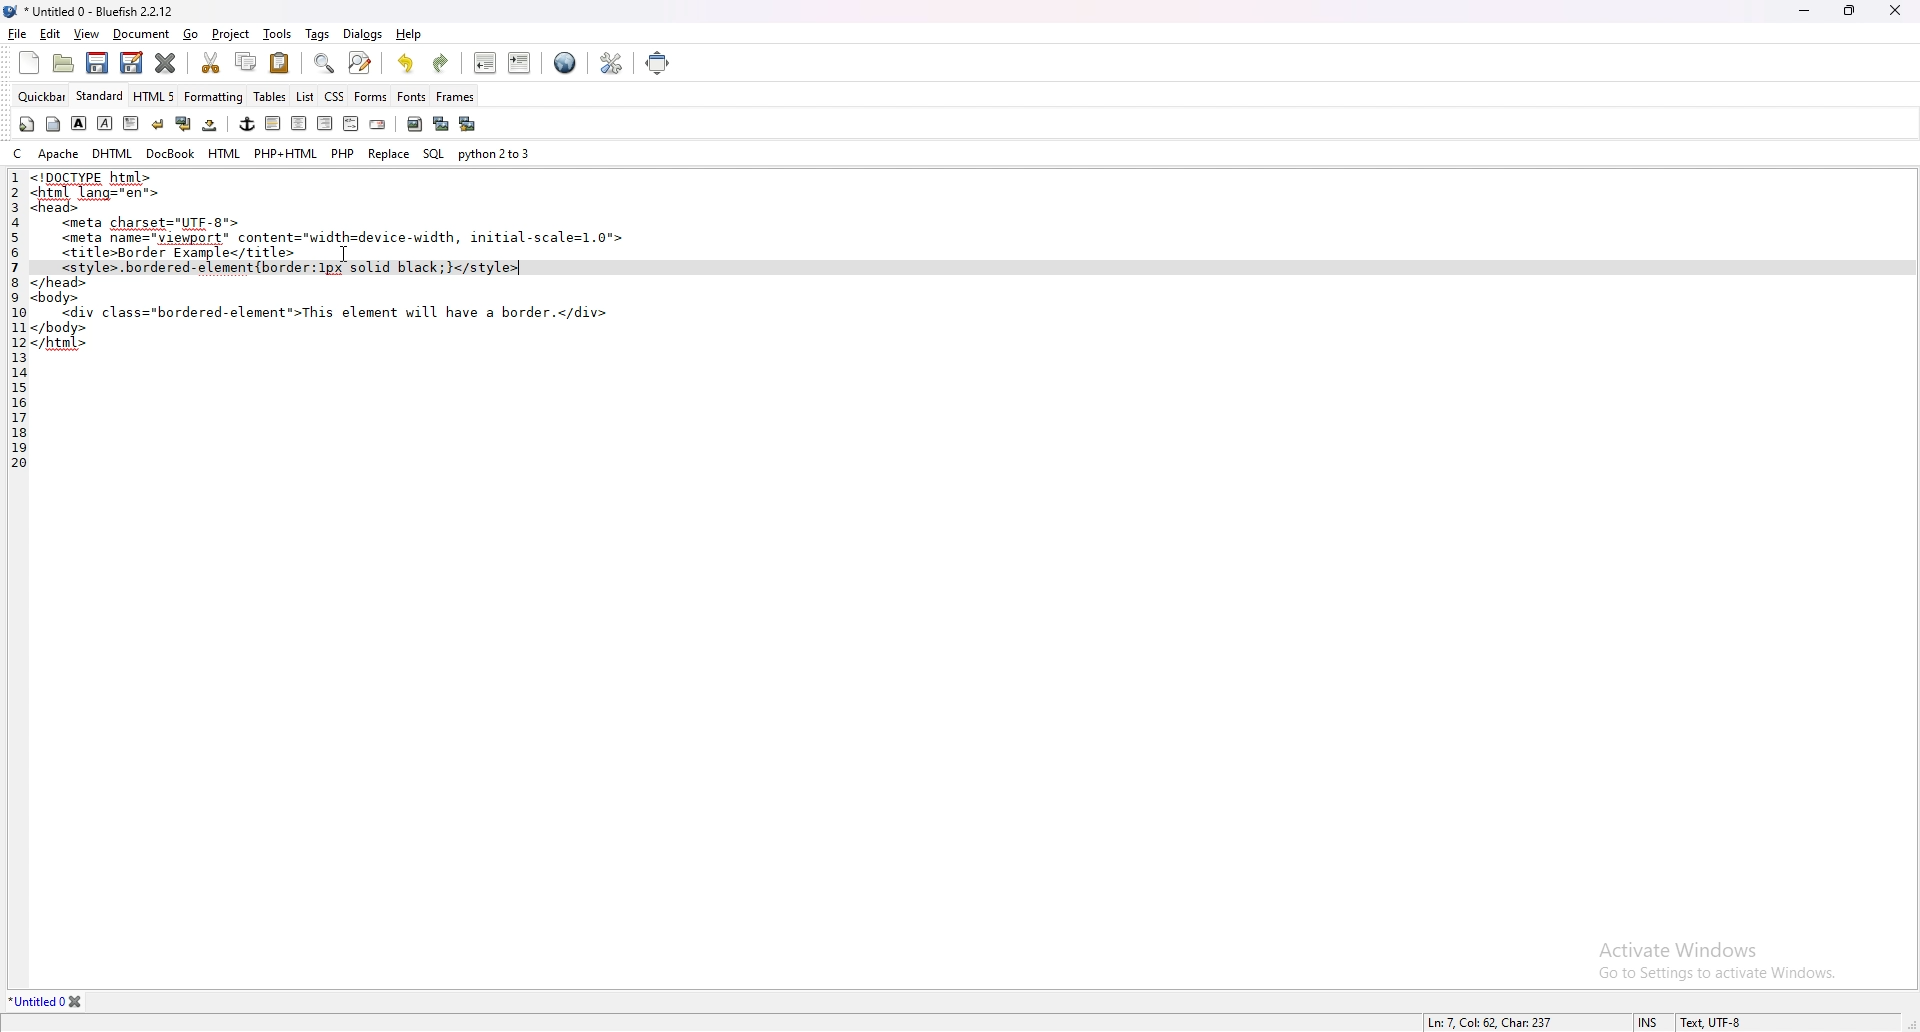 This screenshot has height=1032, width=1920. What do you see at coordinates (1895, 9) in the screenshot?
I see `close` at bounding box center [1895, 9].